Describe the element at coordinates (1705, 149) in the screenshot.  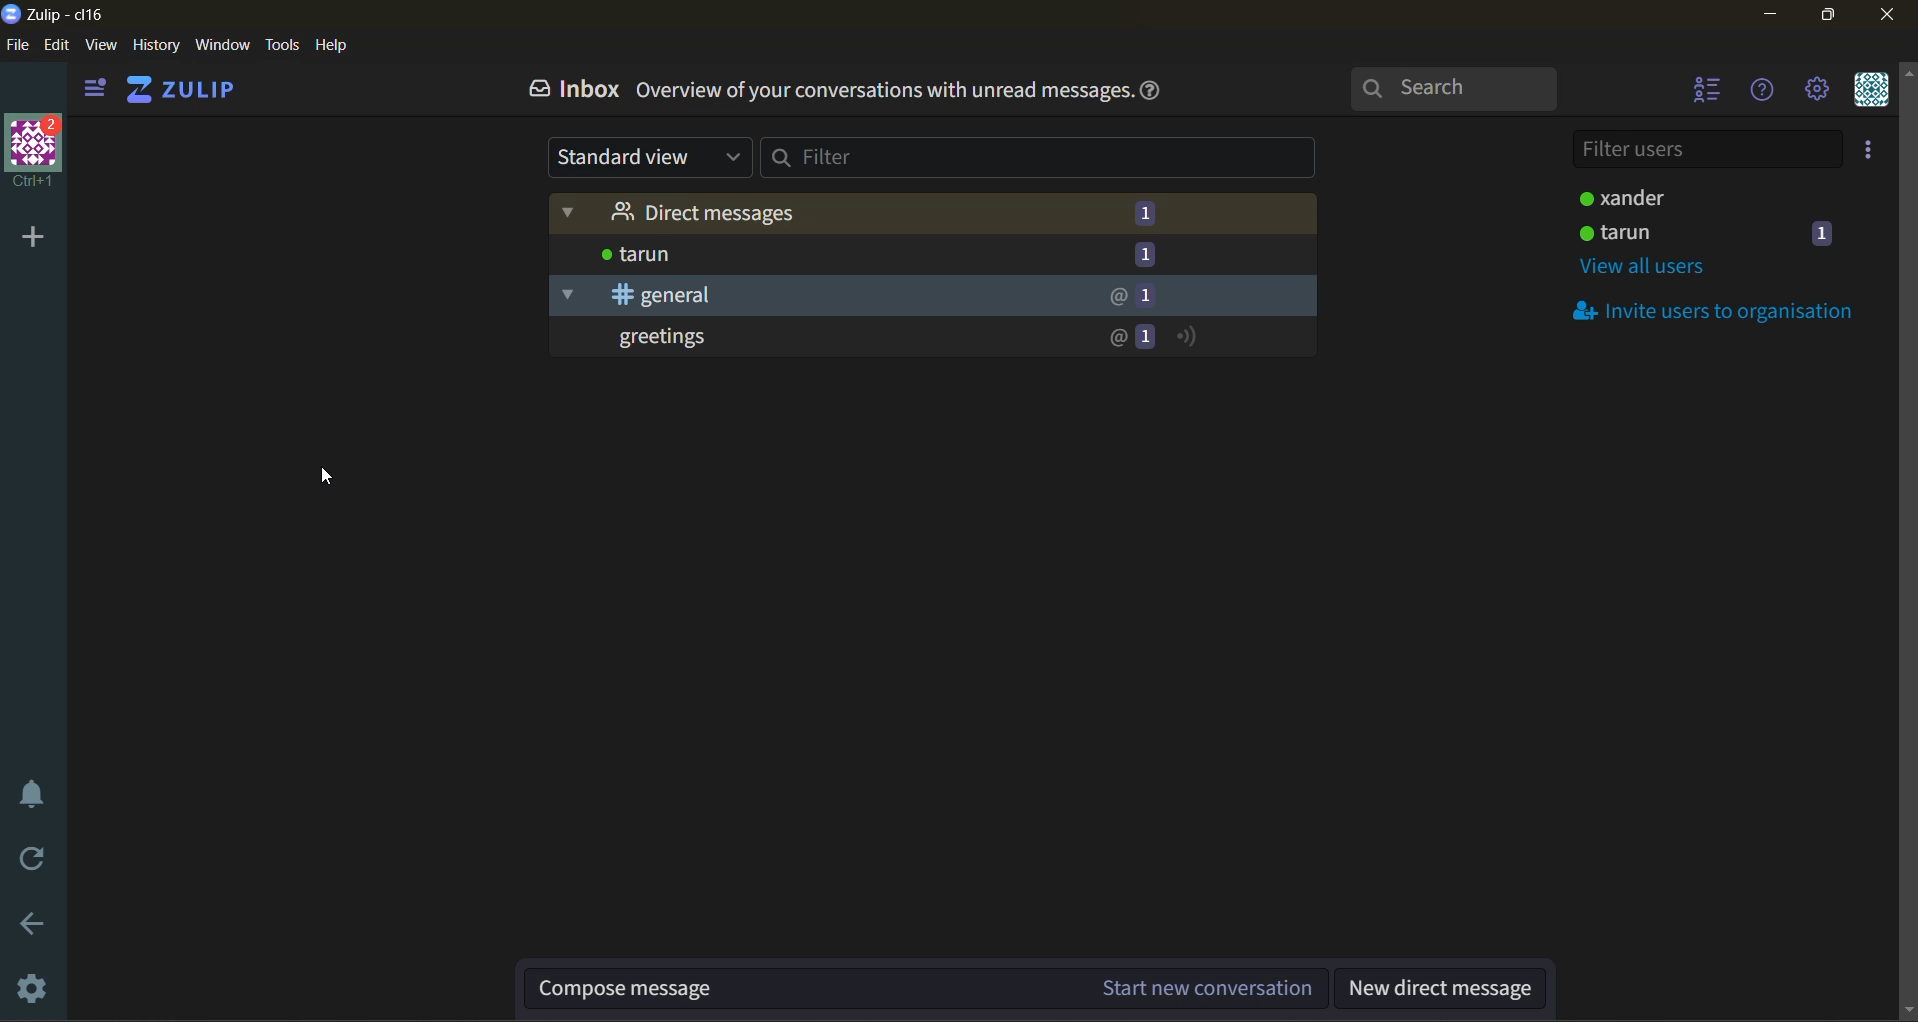
I see `filter users` at that location.